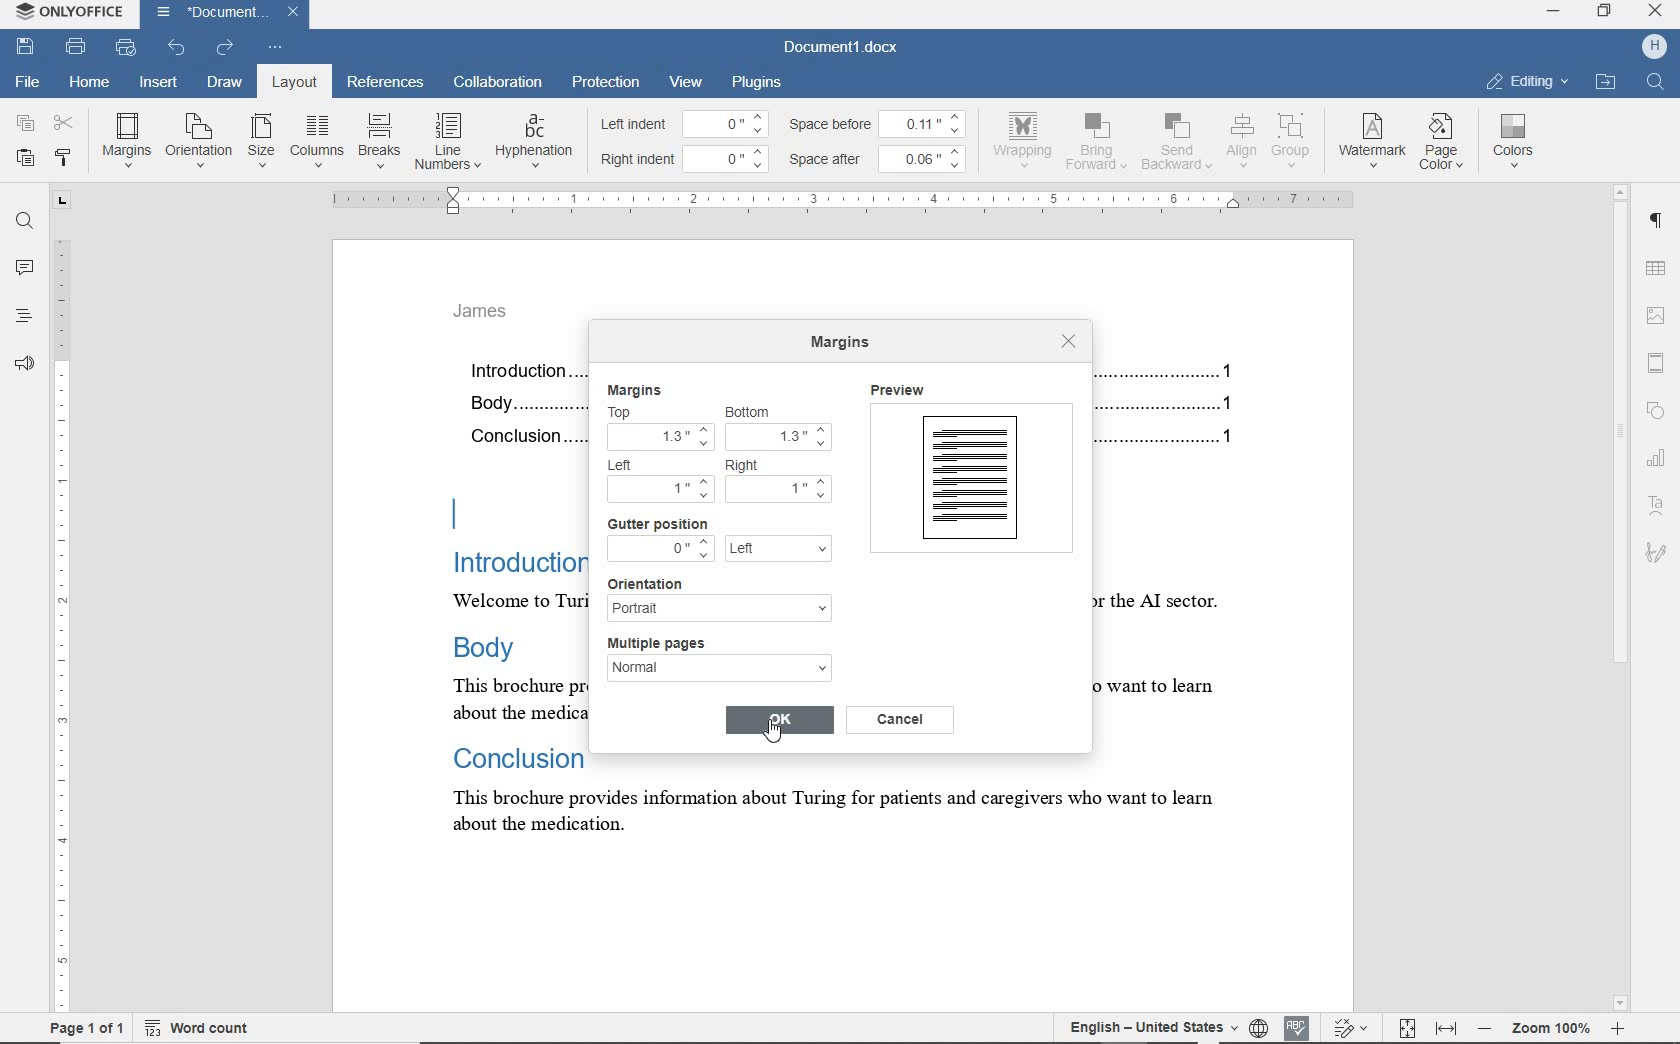 This screenshot has height=1044, width=1680. Describe the element at coordinates (225, 81) in the screenshot. I see `draw` at that location.